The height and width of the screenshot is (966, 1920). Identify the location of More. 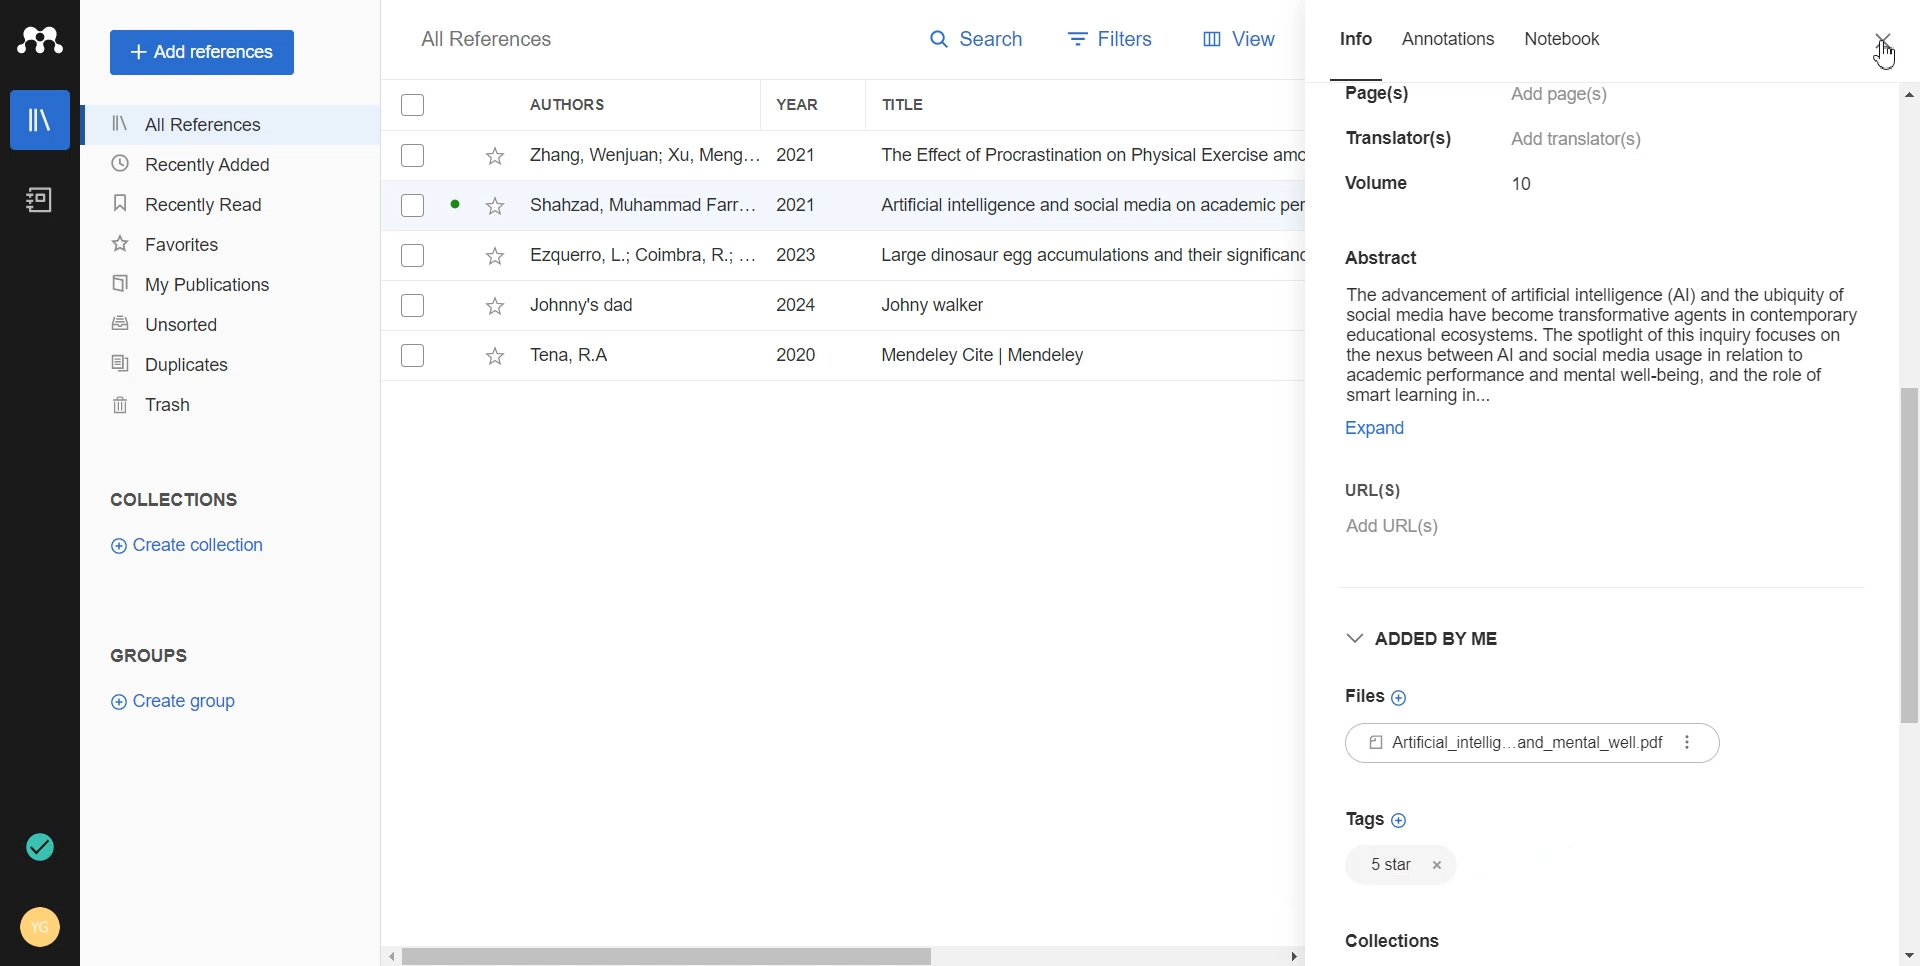
(1685, 743).